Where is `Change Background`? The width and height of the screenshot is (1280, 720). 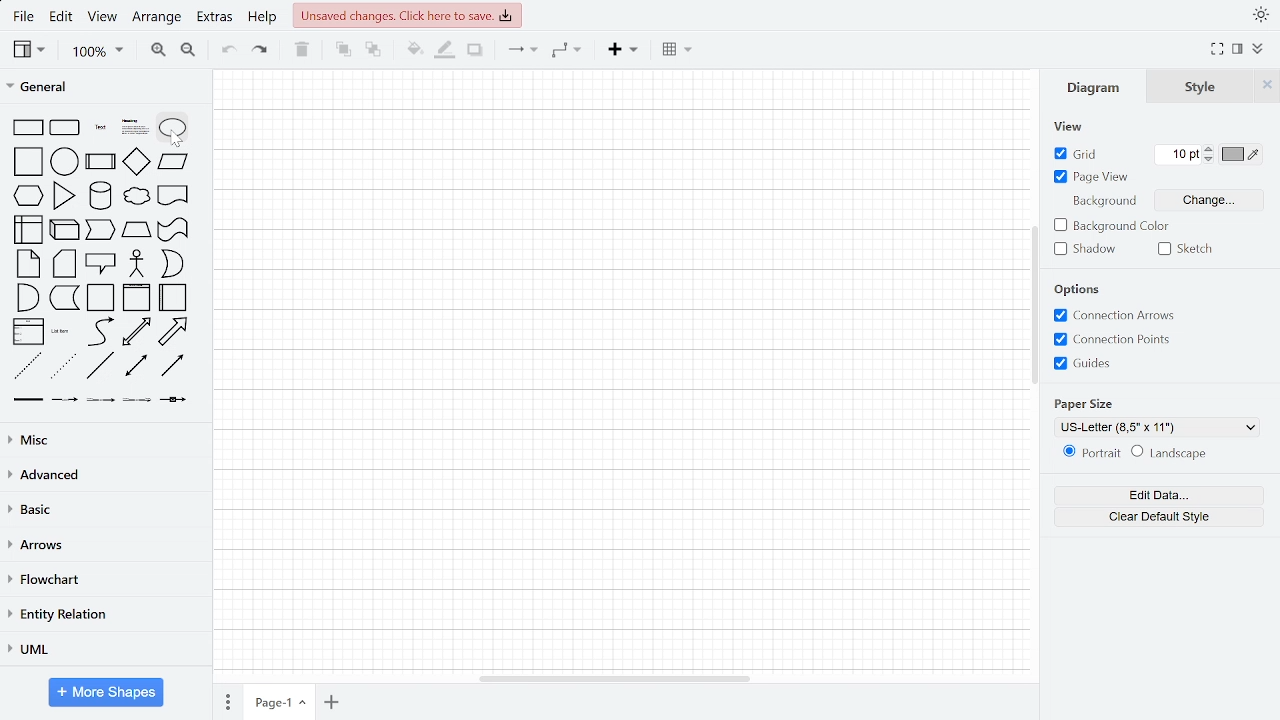 Change Background is located at coordinates (1212, 201).